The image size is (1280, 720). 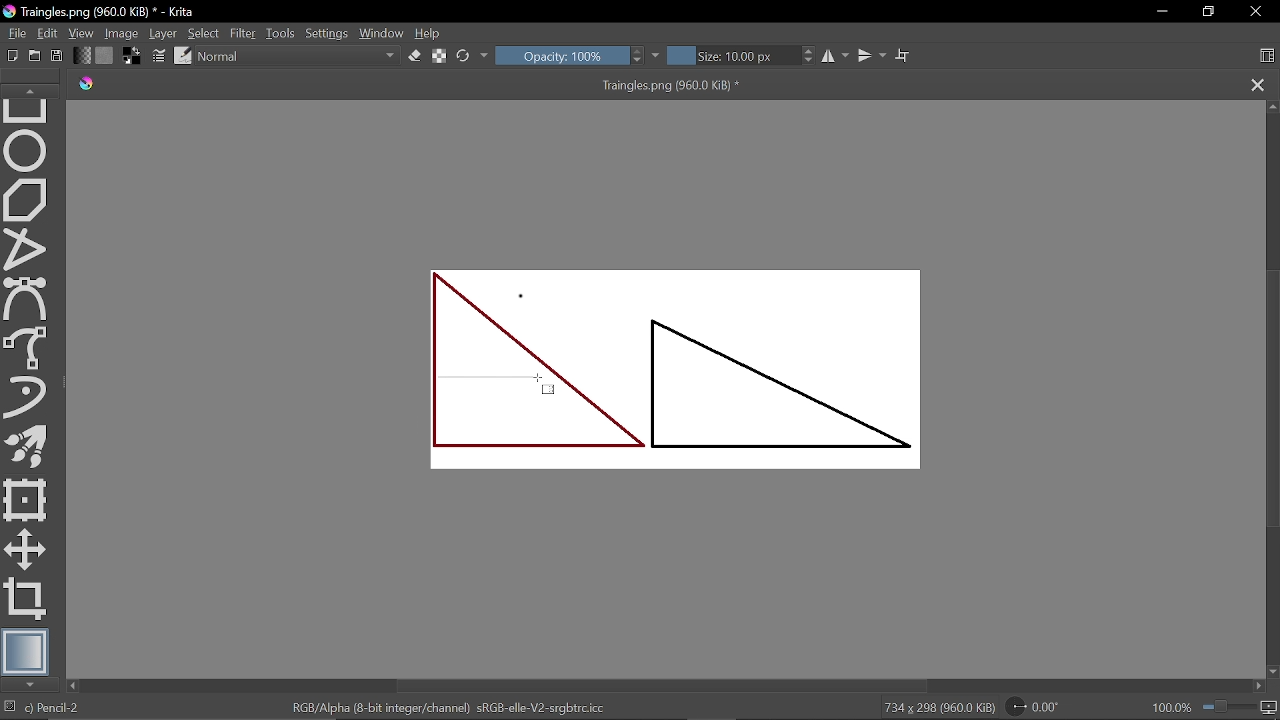 I want to click on Wrap text tool, so click(x=904, y=56).